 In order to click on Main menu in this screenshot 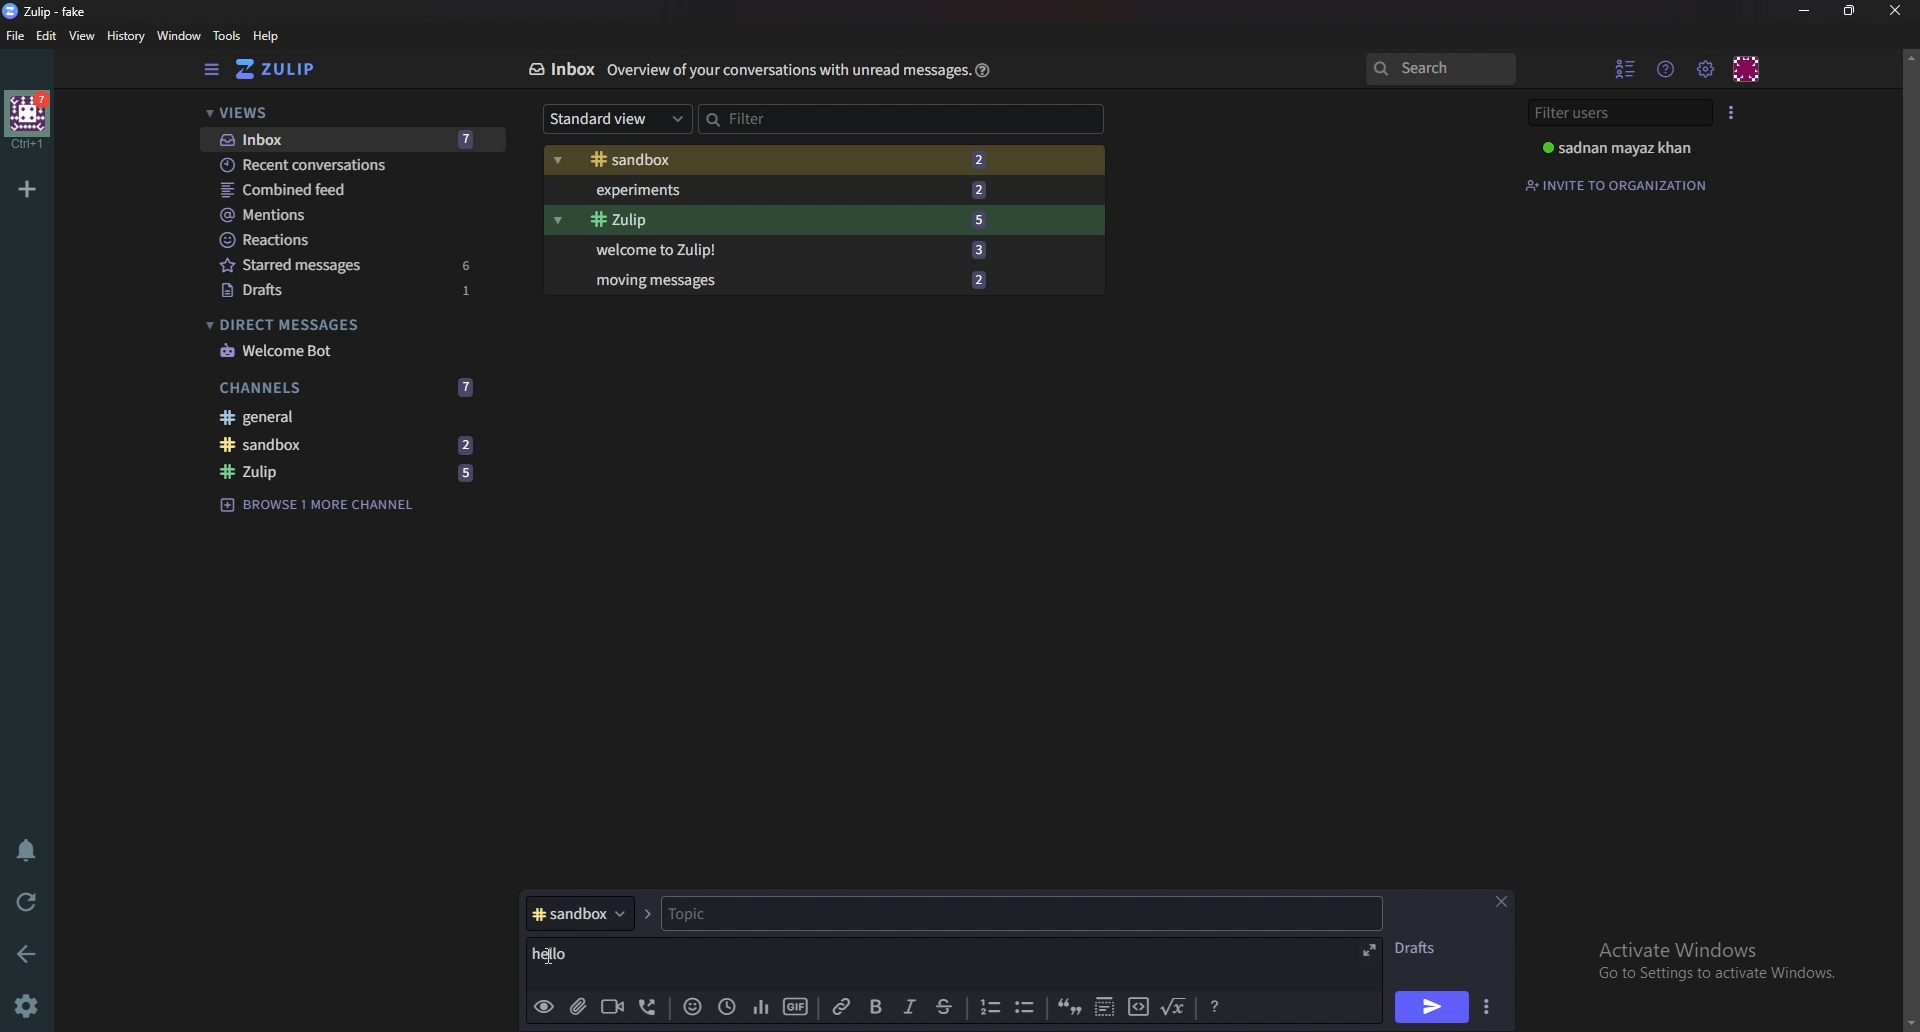, I will do `click(1707, 67)`.